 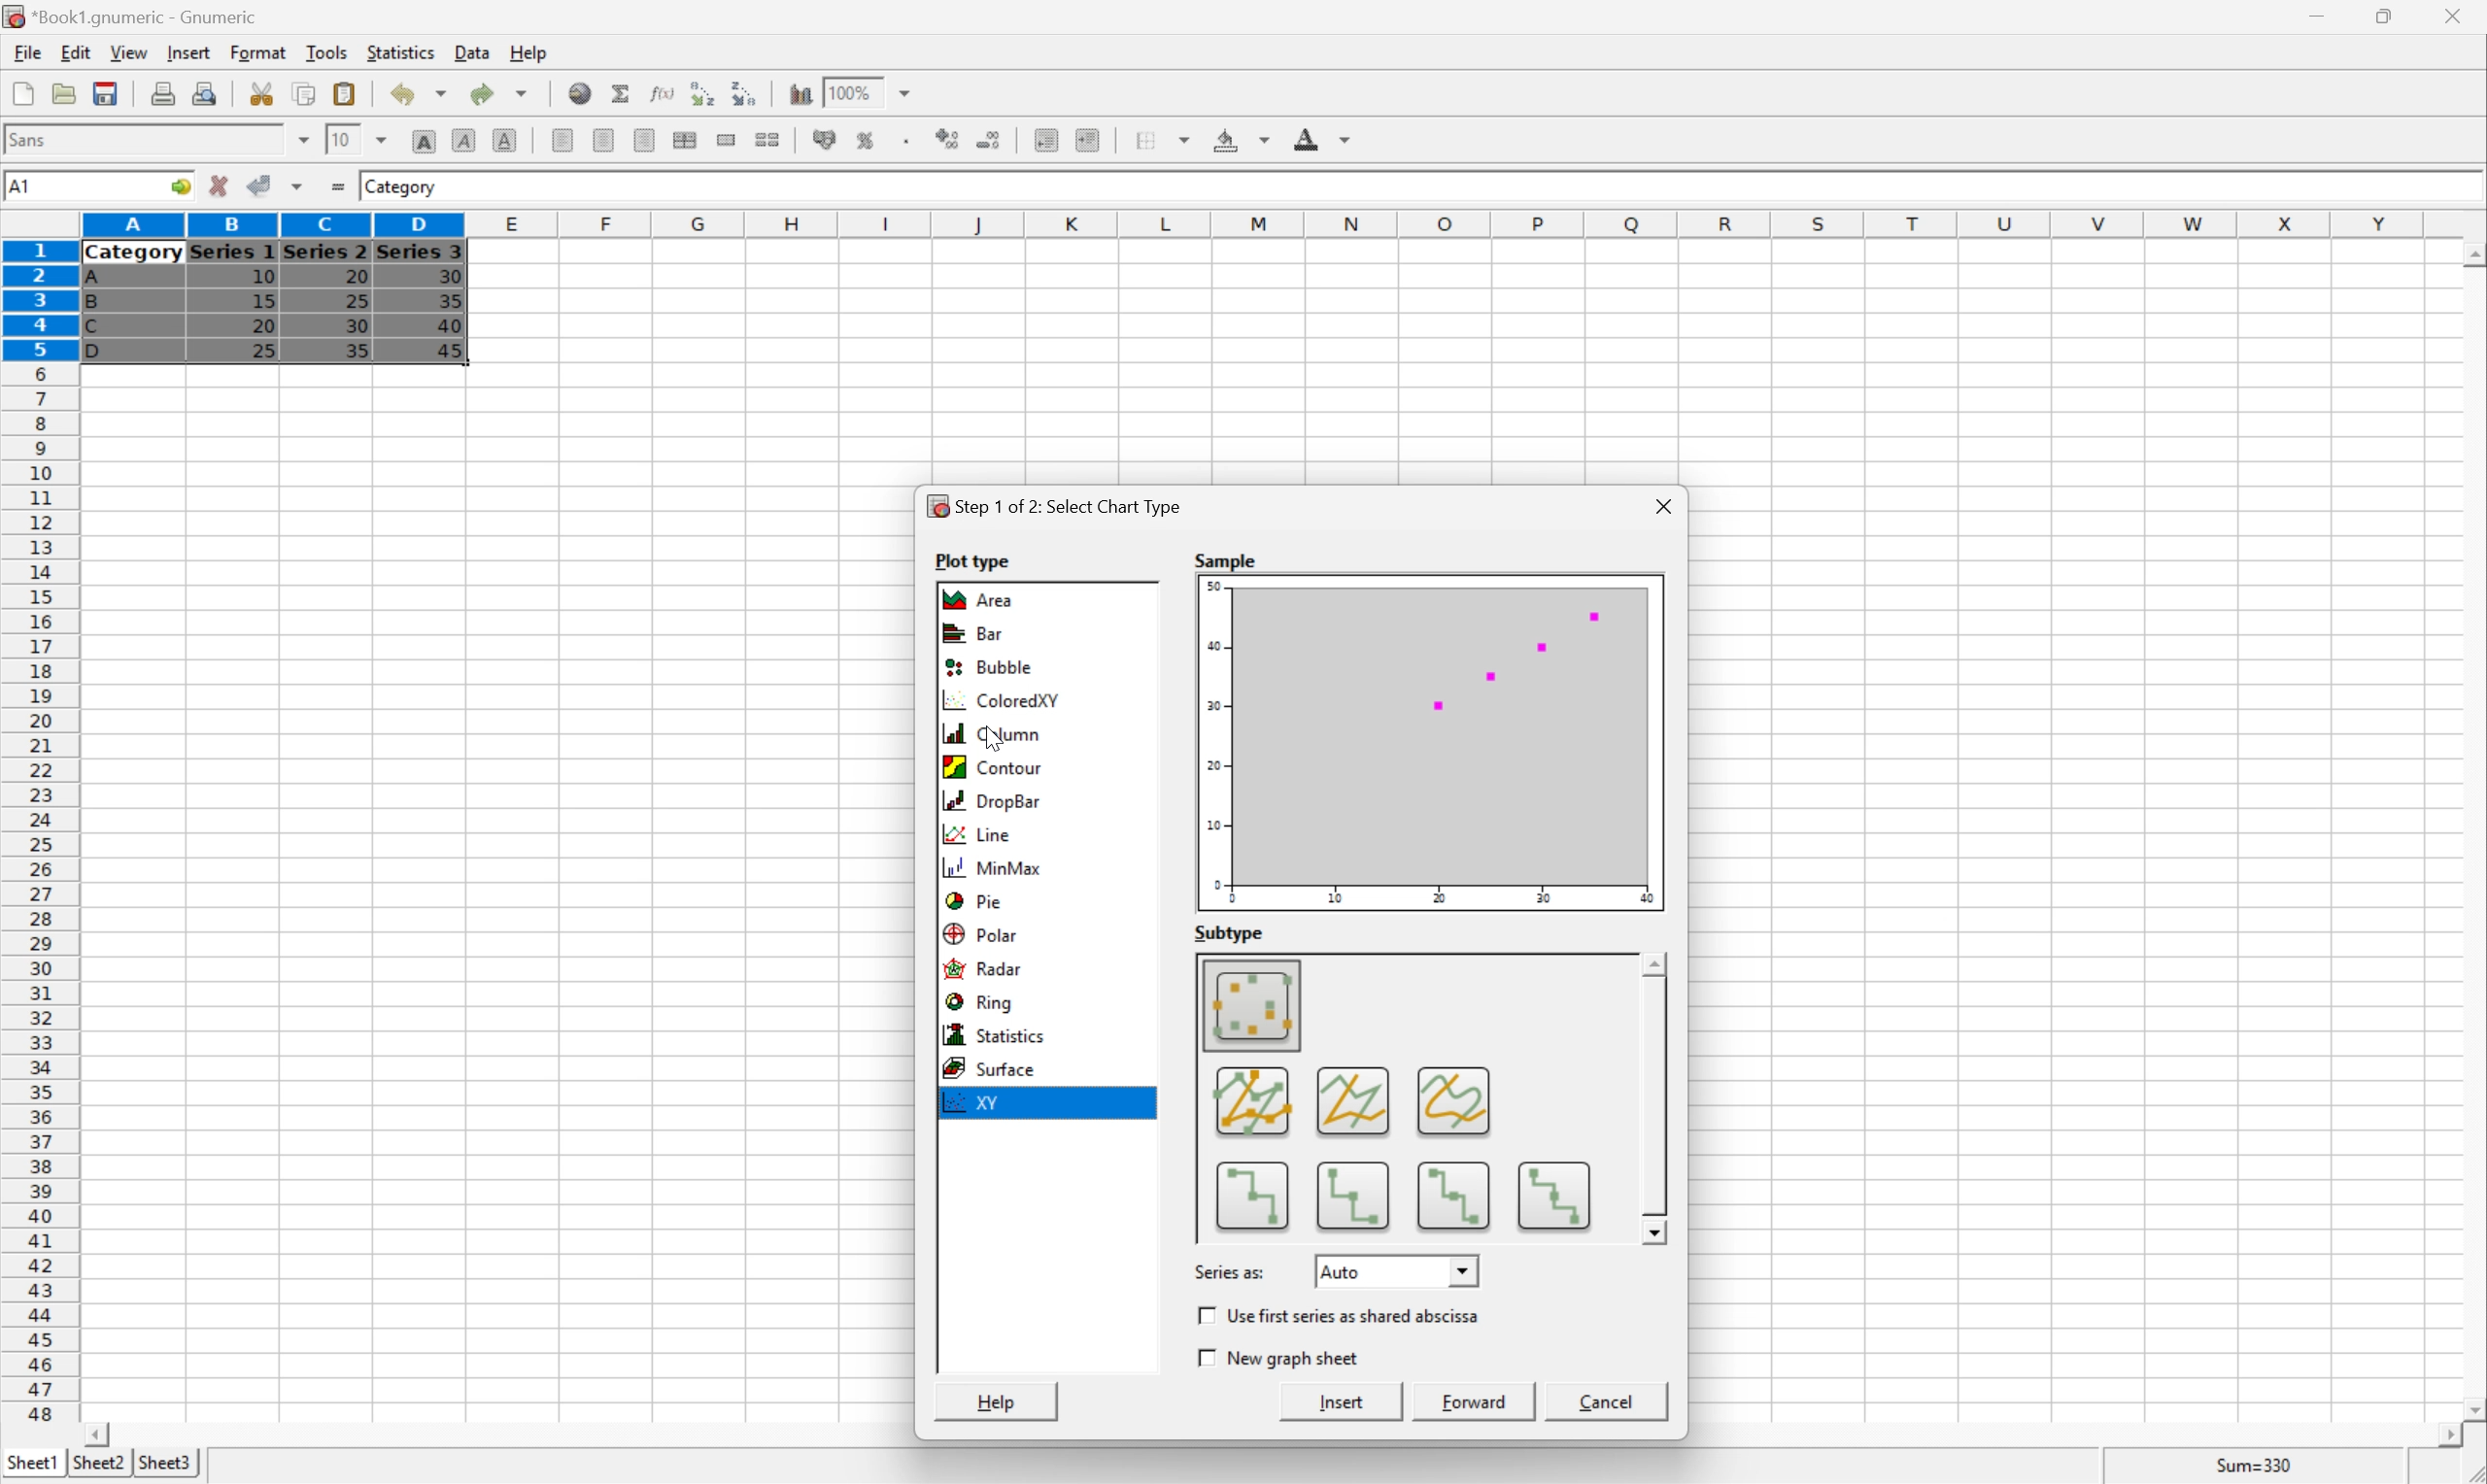 I want to click on Print preview, so click(x=207, y=94).